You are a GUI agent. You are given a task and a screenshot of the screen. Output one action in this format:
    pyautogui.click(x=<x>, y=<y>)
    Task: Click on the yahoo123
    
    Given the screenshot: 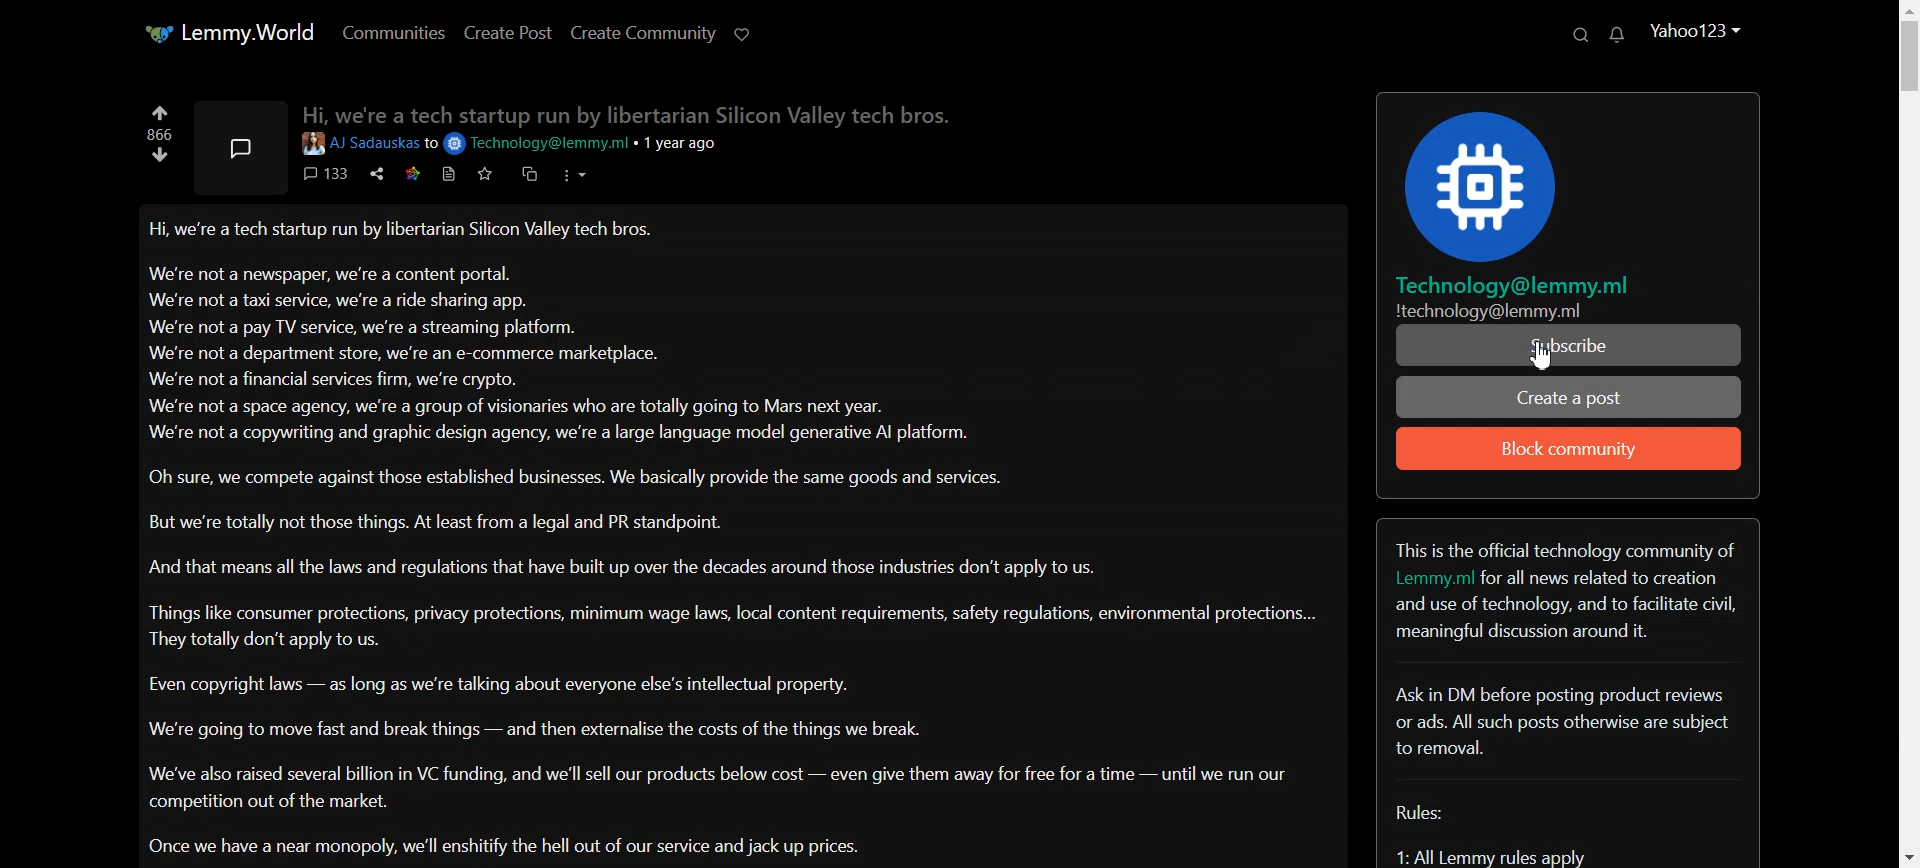 What is the action you would take?
    pyautogui.click(x=1694, y=30)
    